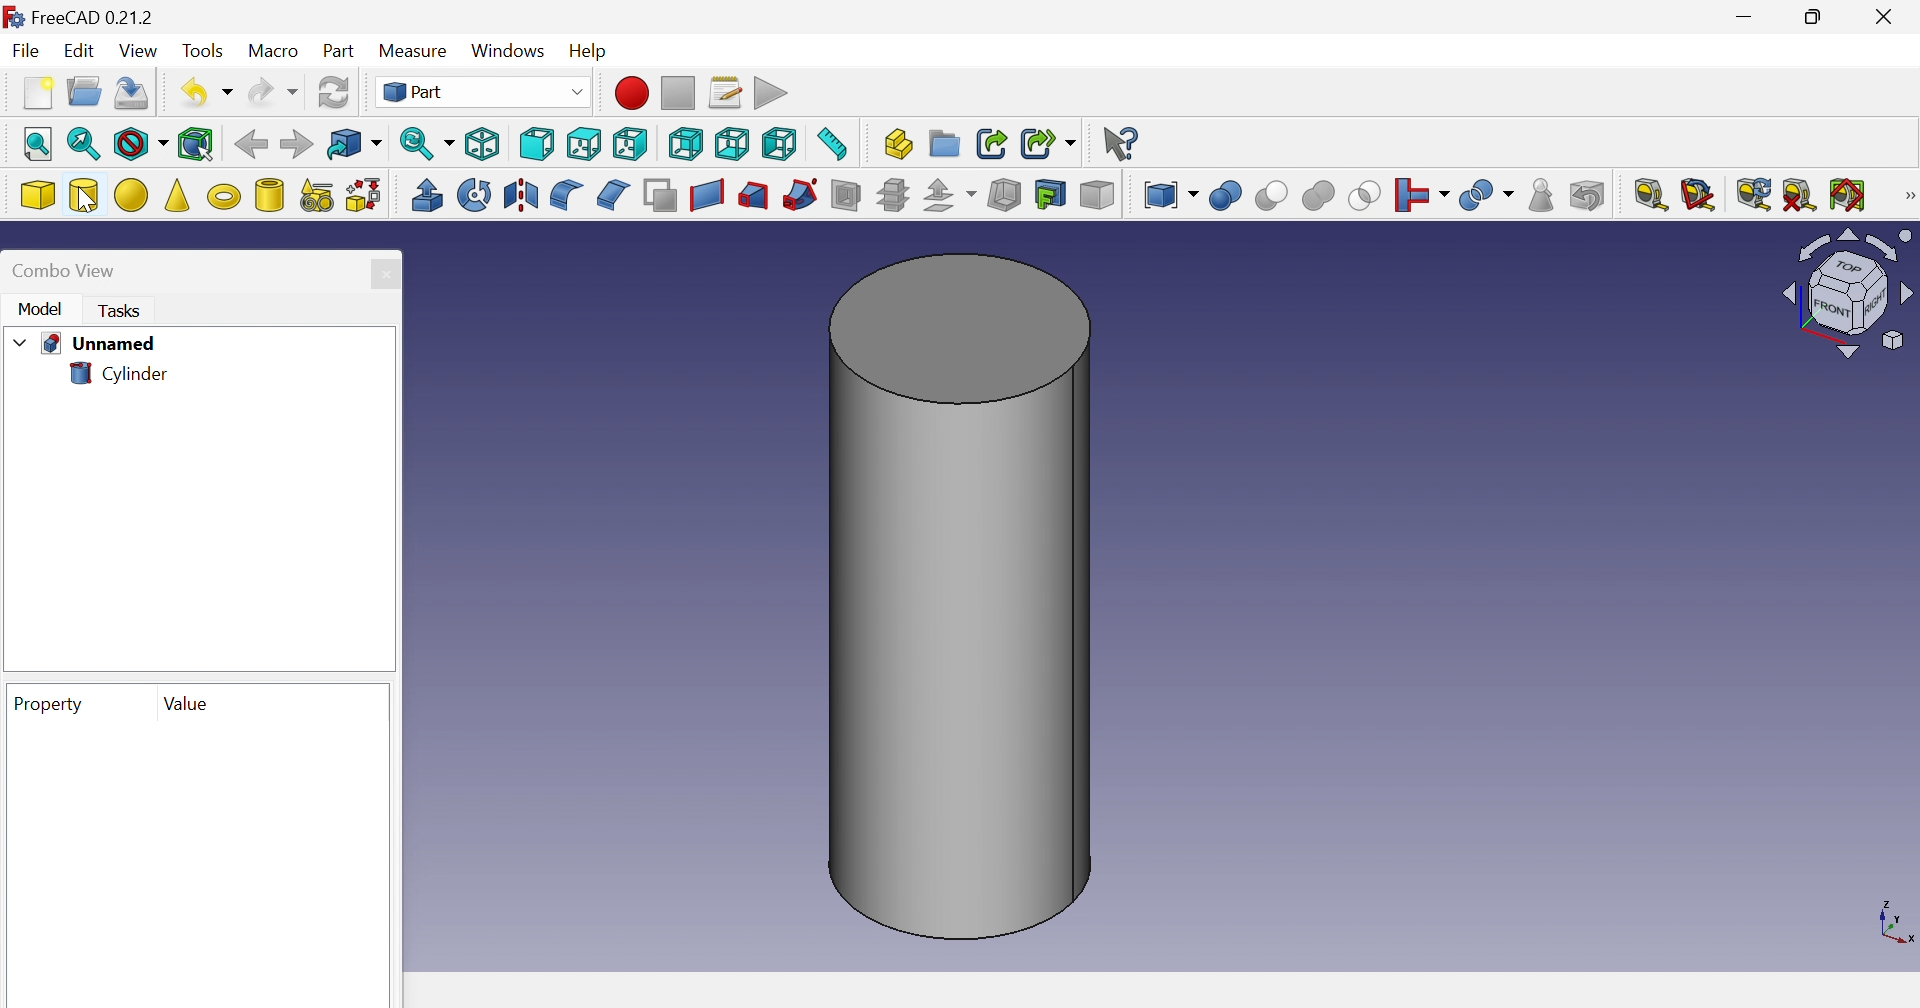 This screenshot has width=1920, height=1008. Describe the element at coordinates (1268, 195) in the screenshot. I see `Cut` at that location.